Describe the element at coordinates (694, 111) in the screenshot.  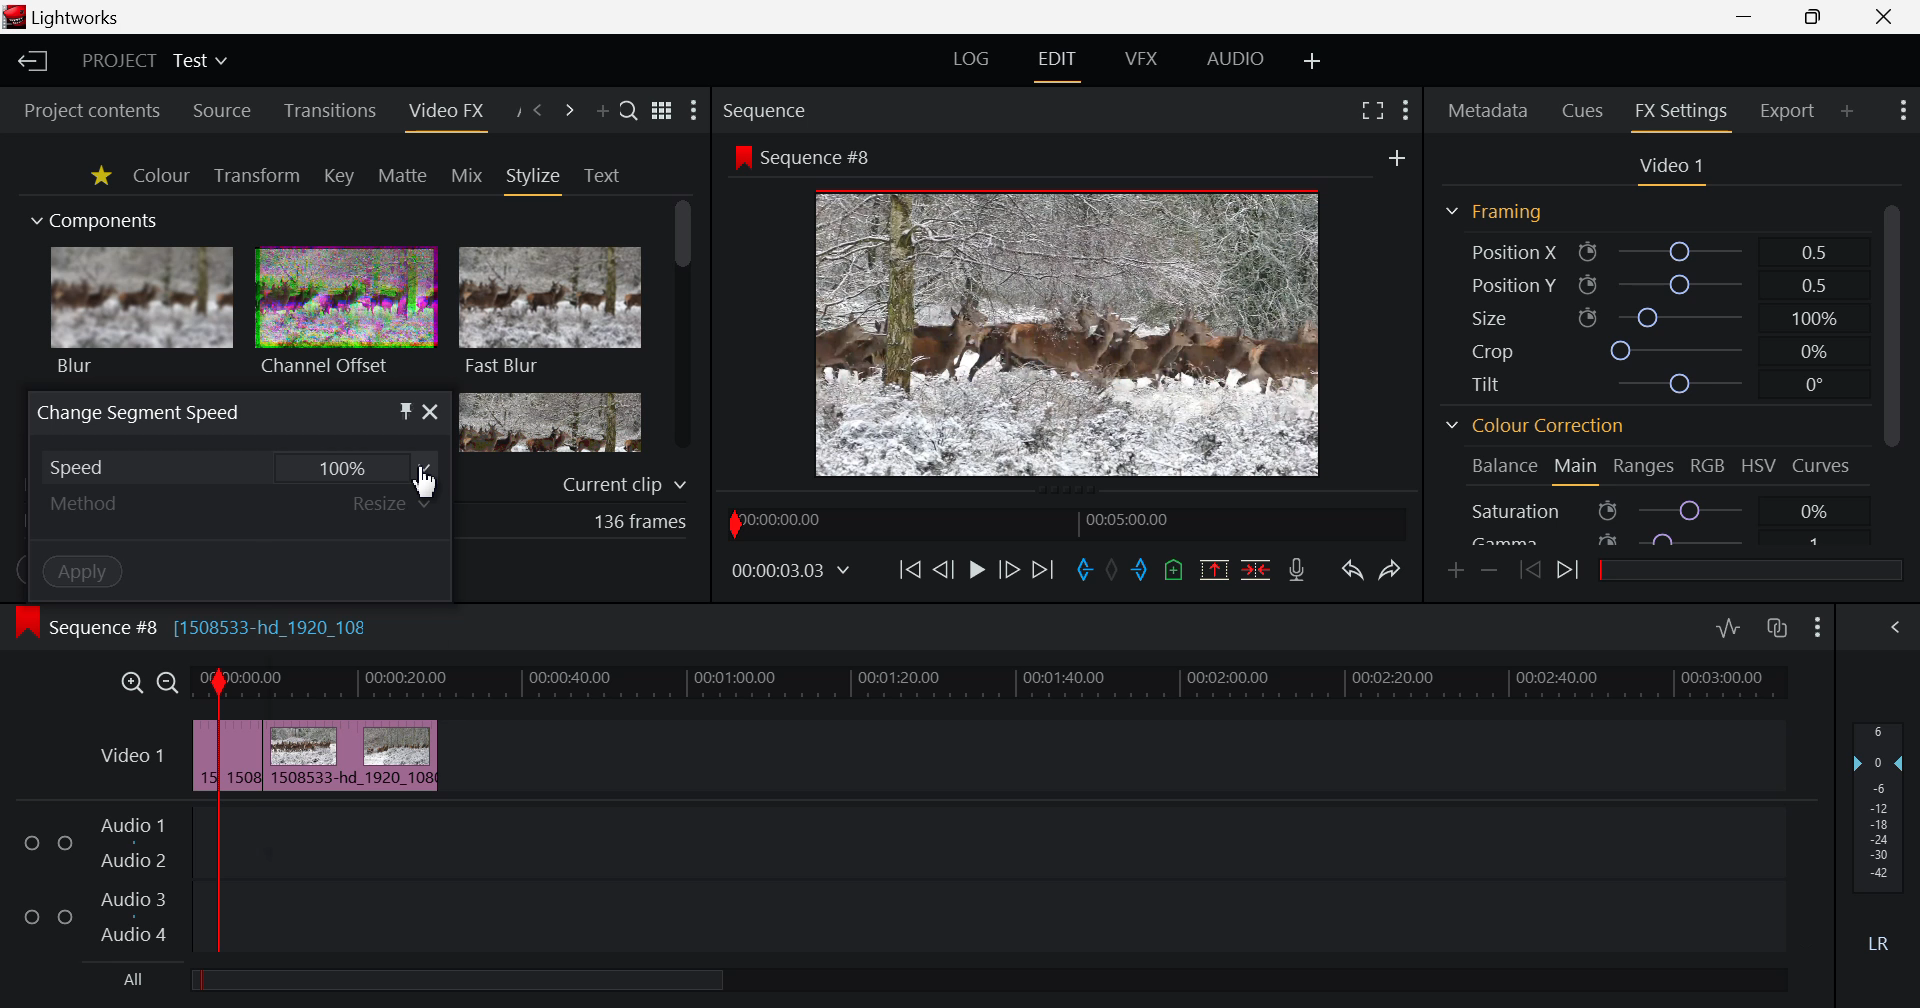
I see `Show Settings` at that location.